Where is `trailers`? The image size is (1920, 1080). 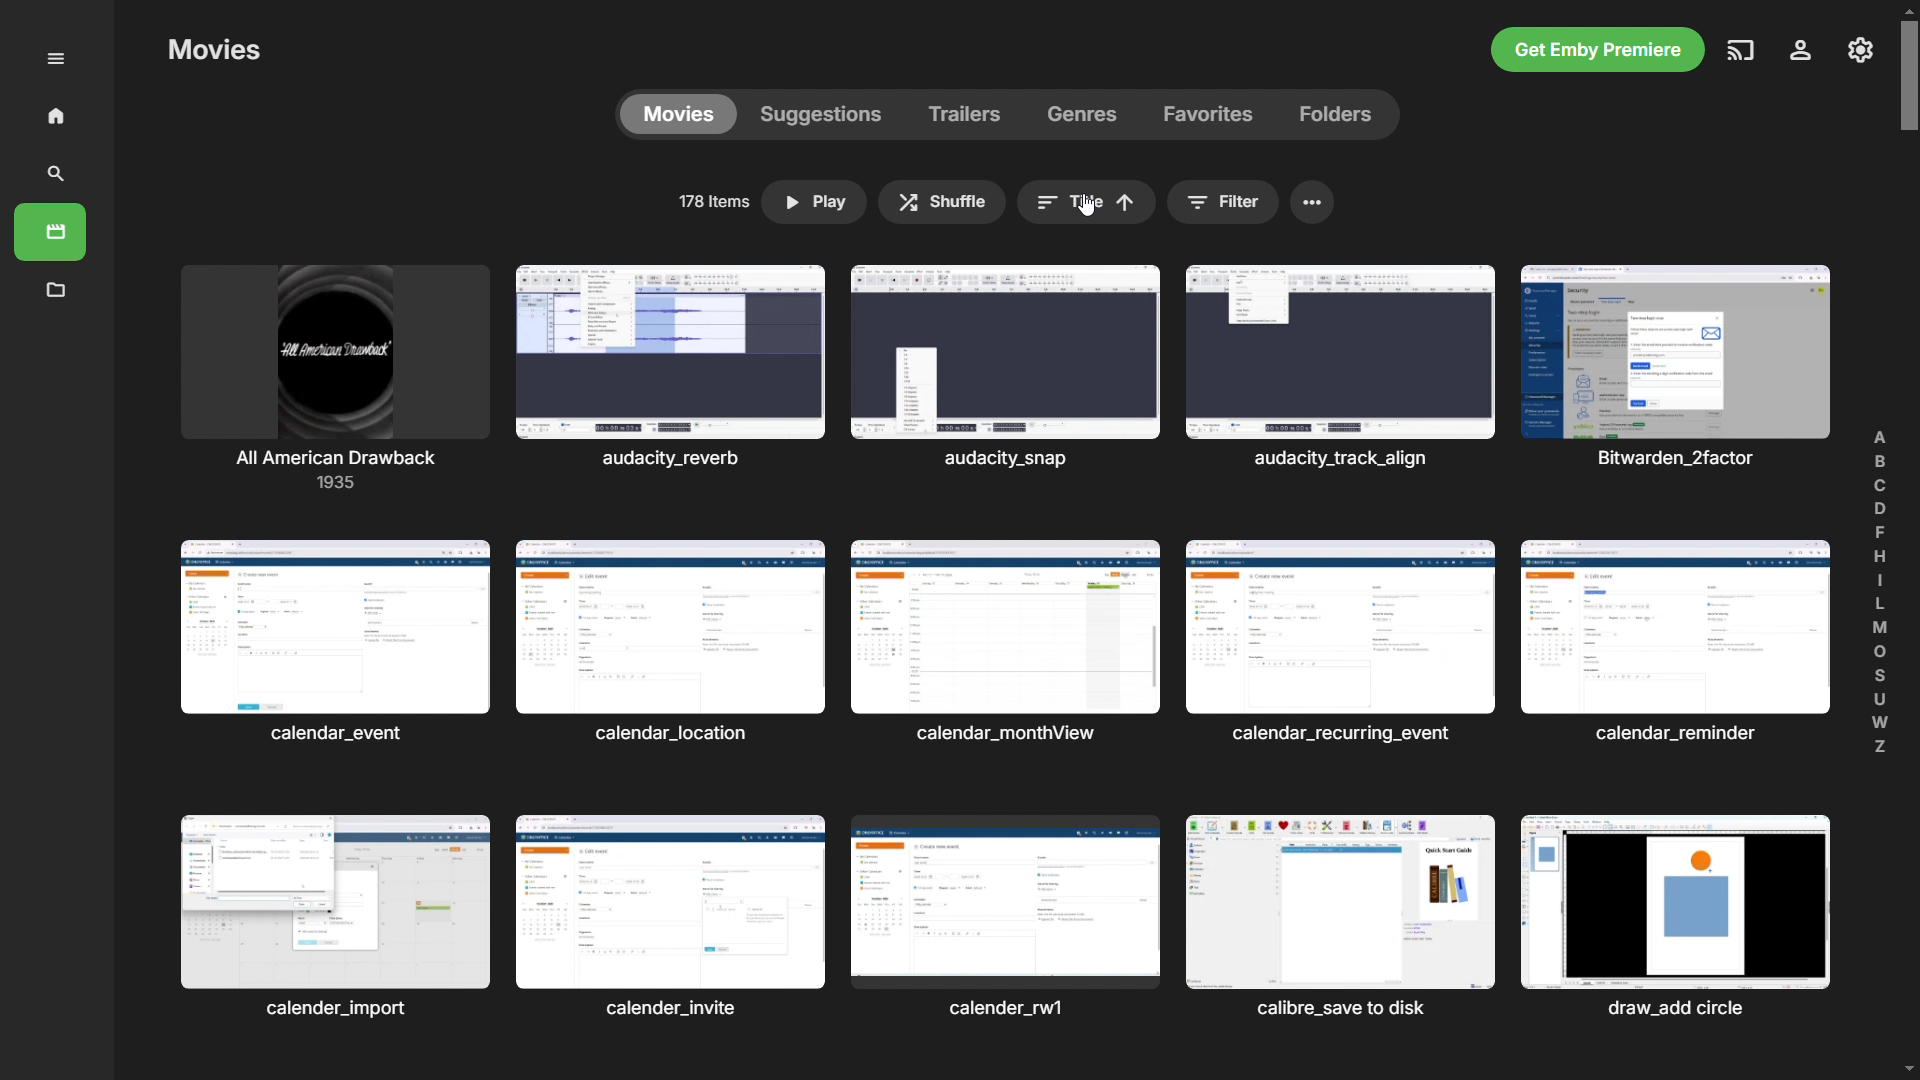 trailers is located at coordinates (970, 115).